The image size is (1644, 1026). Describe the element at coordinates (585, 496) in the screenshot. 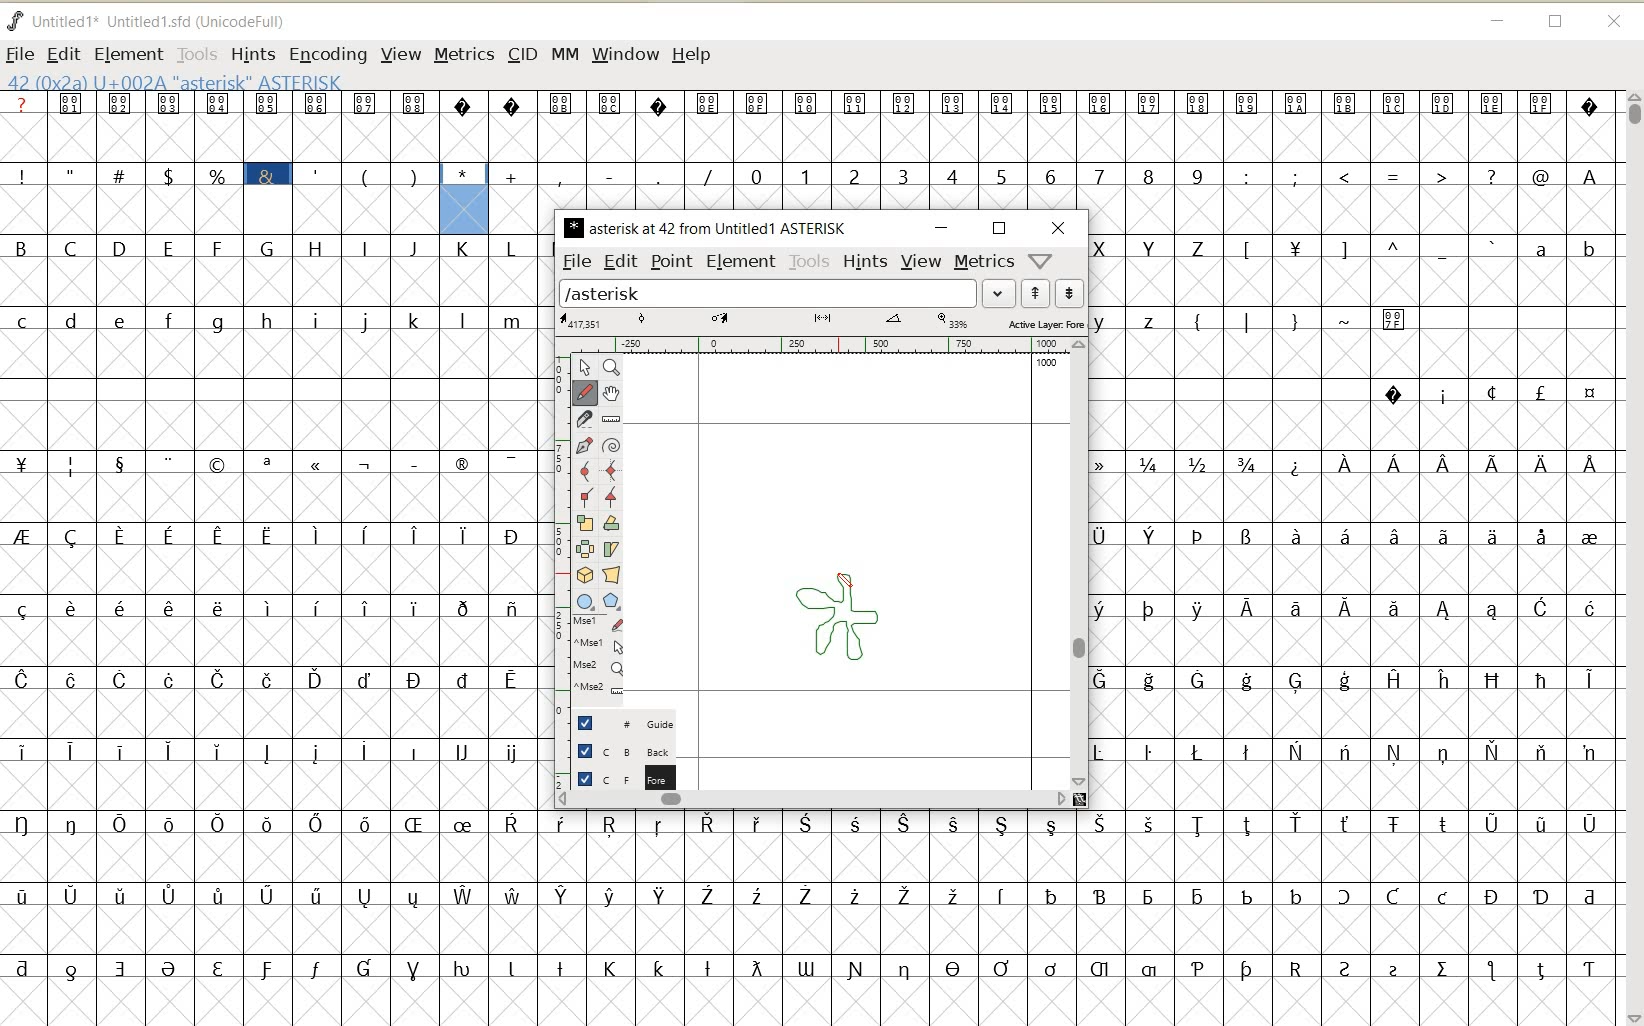

I see `add a corner point` at that location.